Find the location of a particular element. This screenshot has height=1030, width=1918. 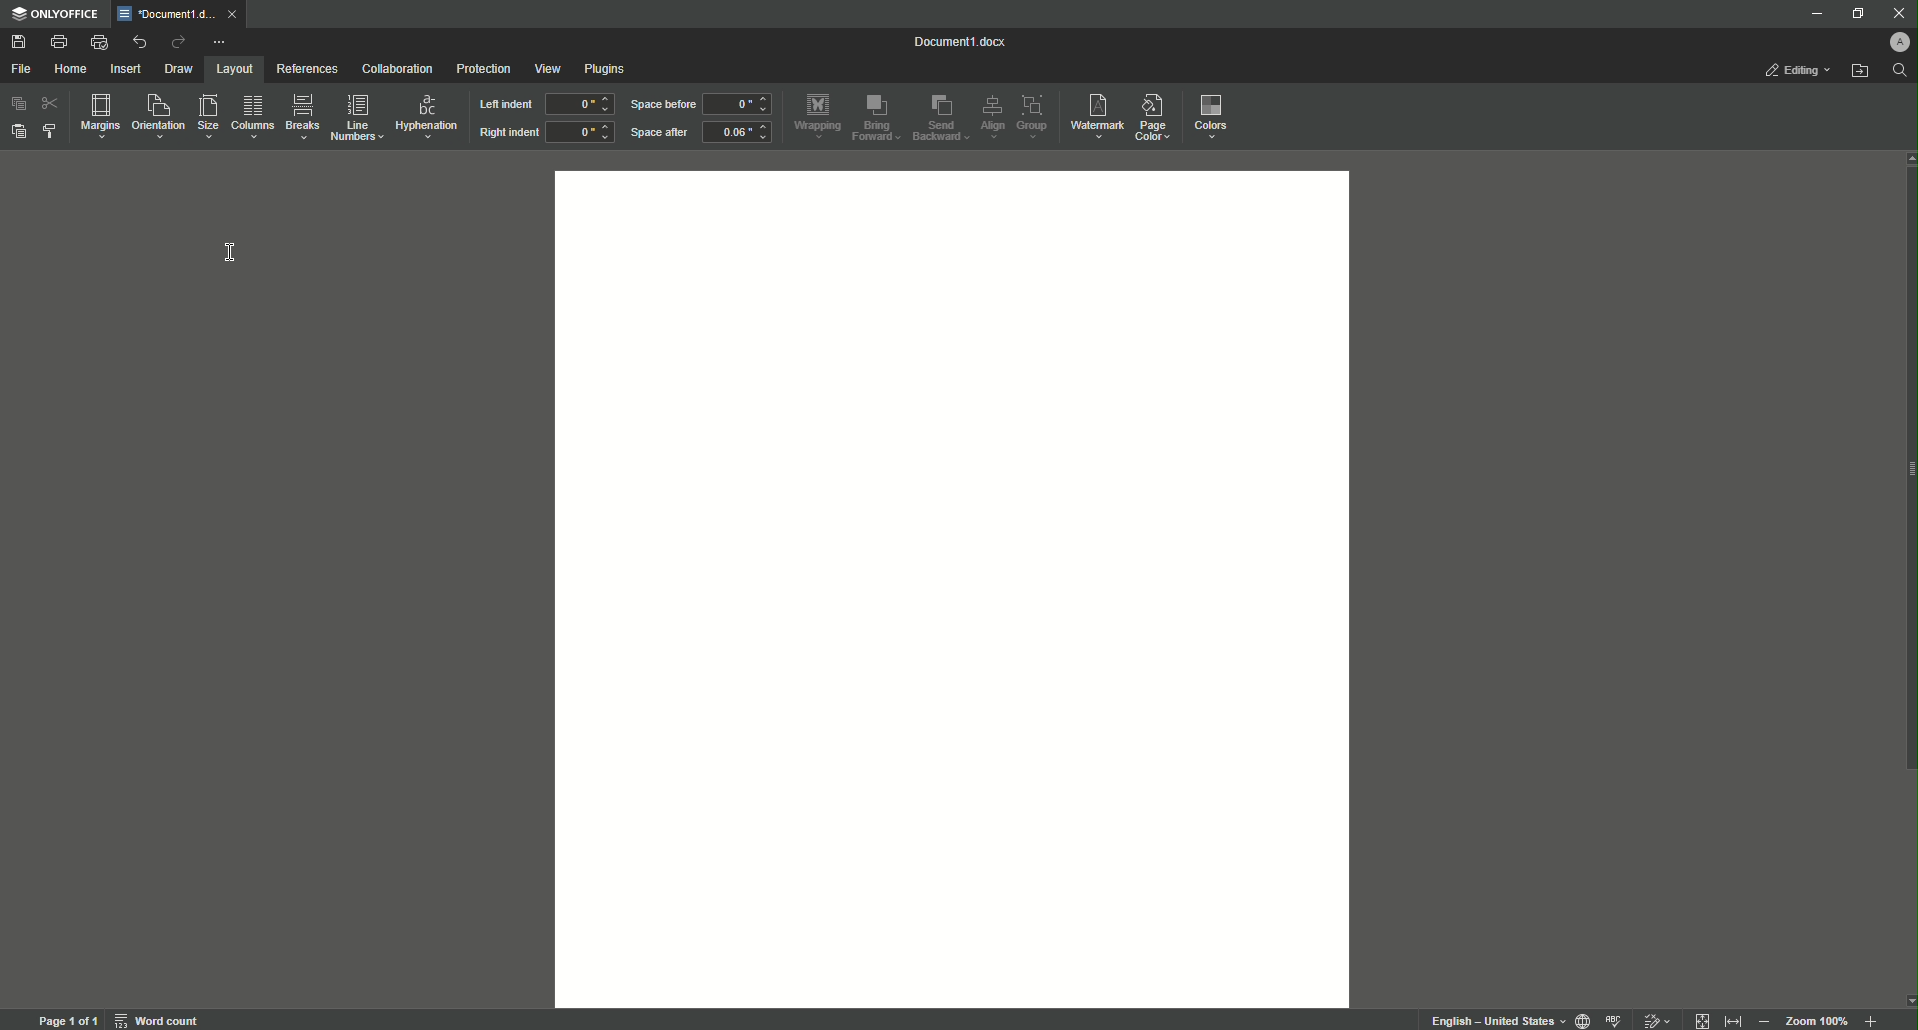

Draw is located at coordinates (179, 67).